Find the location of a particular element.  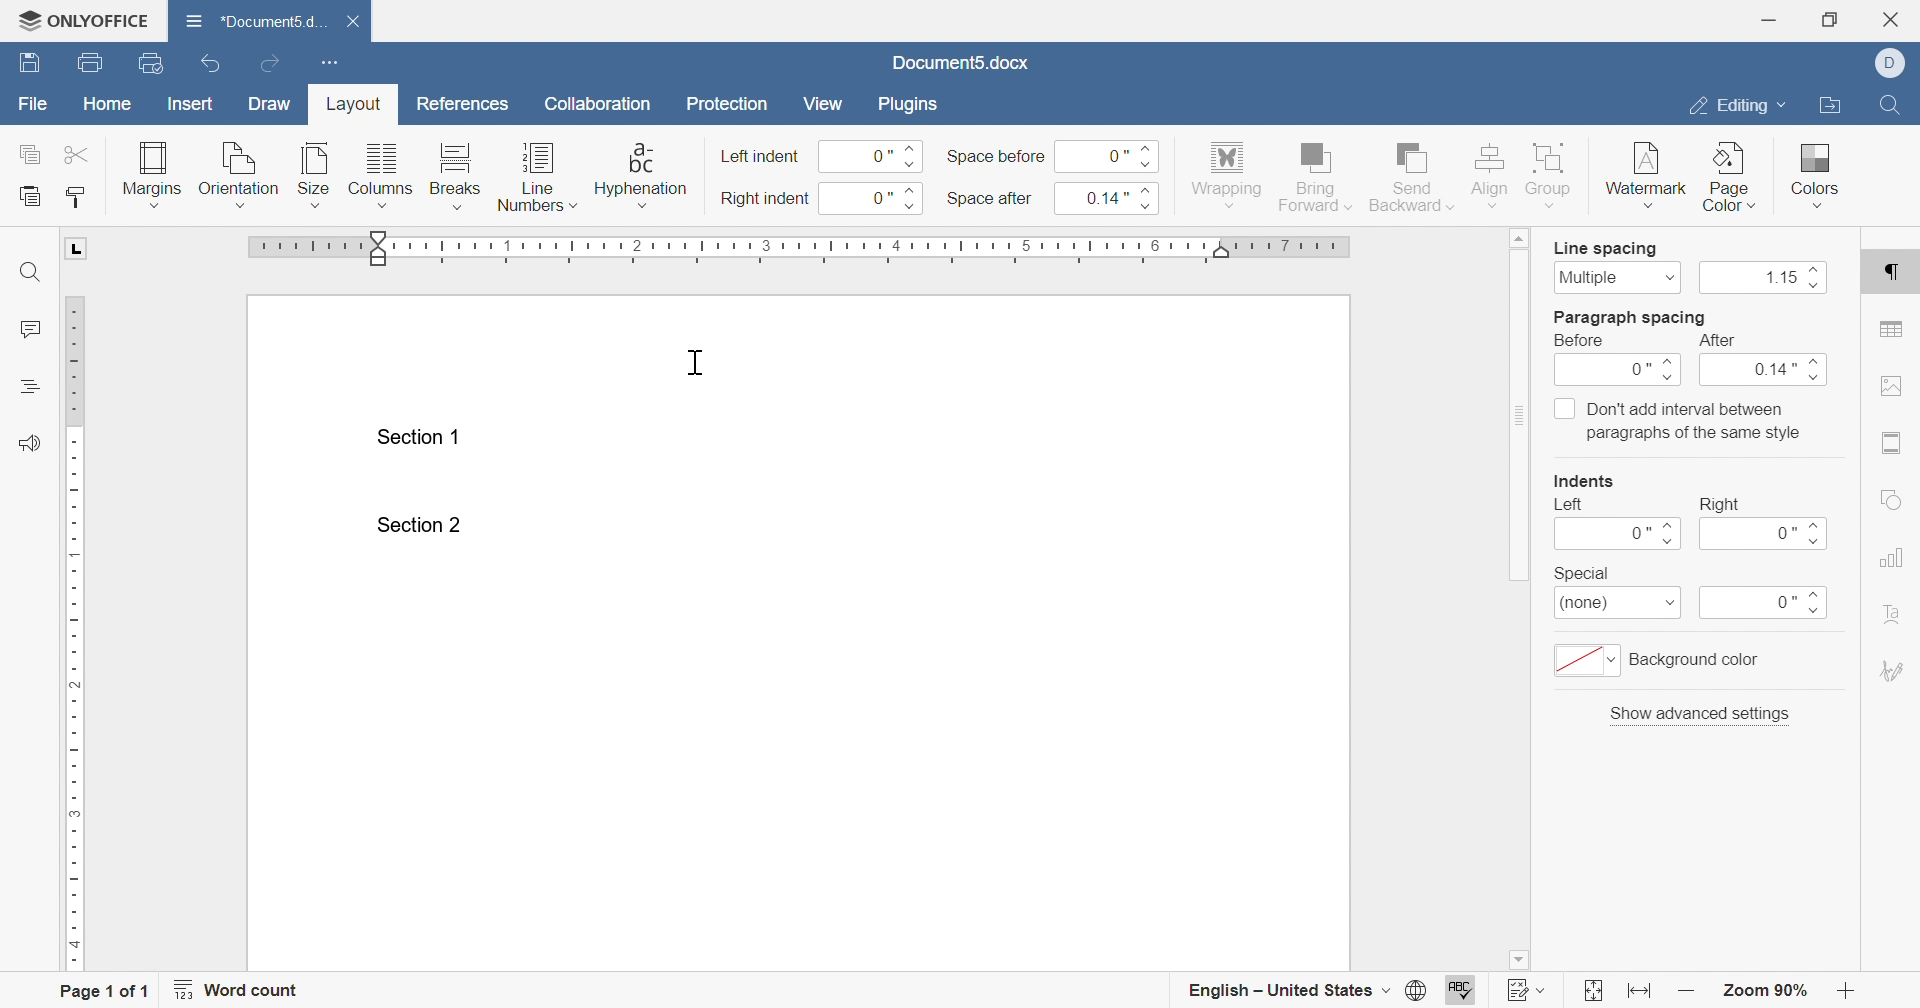

page 1 of 1 is located at coordinates (109, 989).